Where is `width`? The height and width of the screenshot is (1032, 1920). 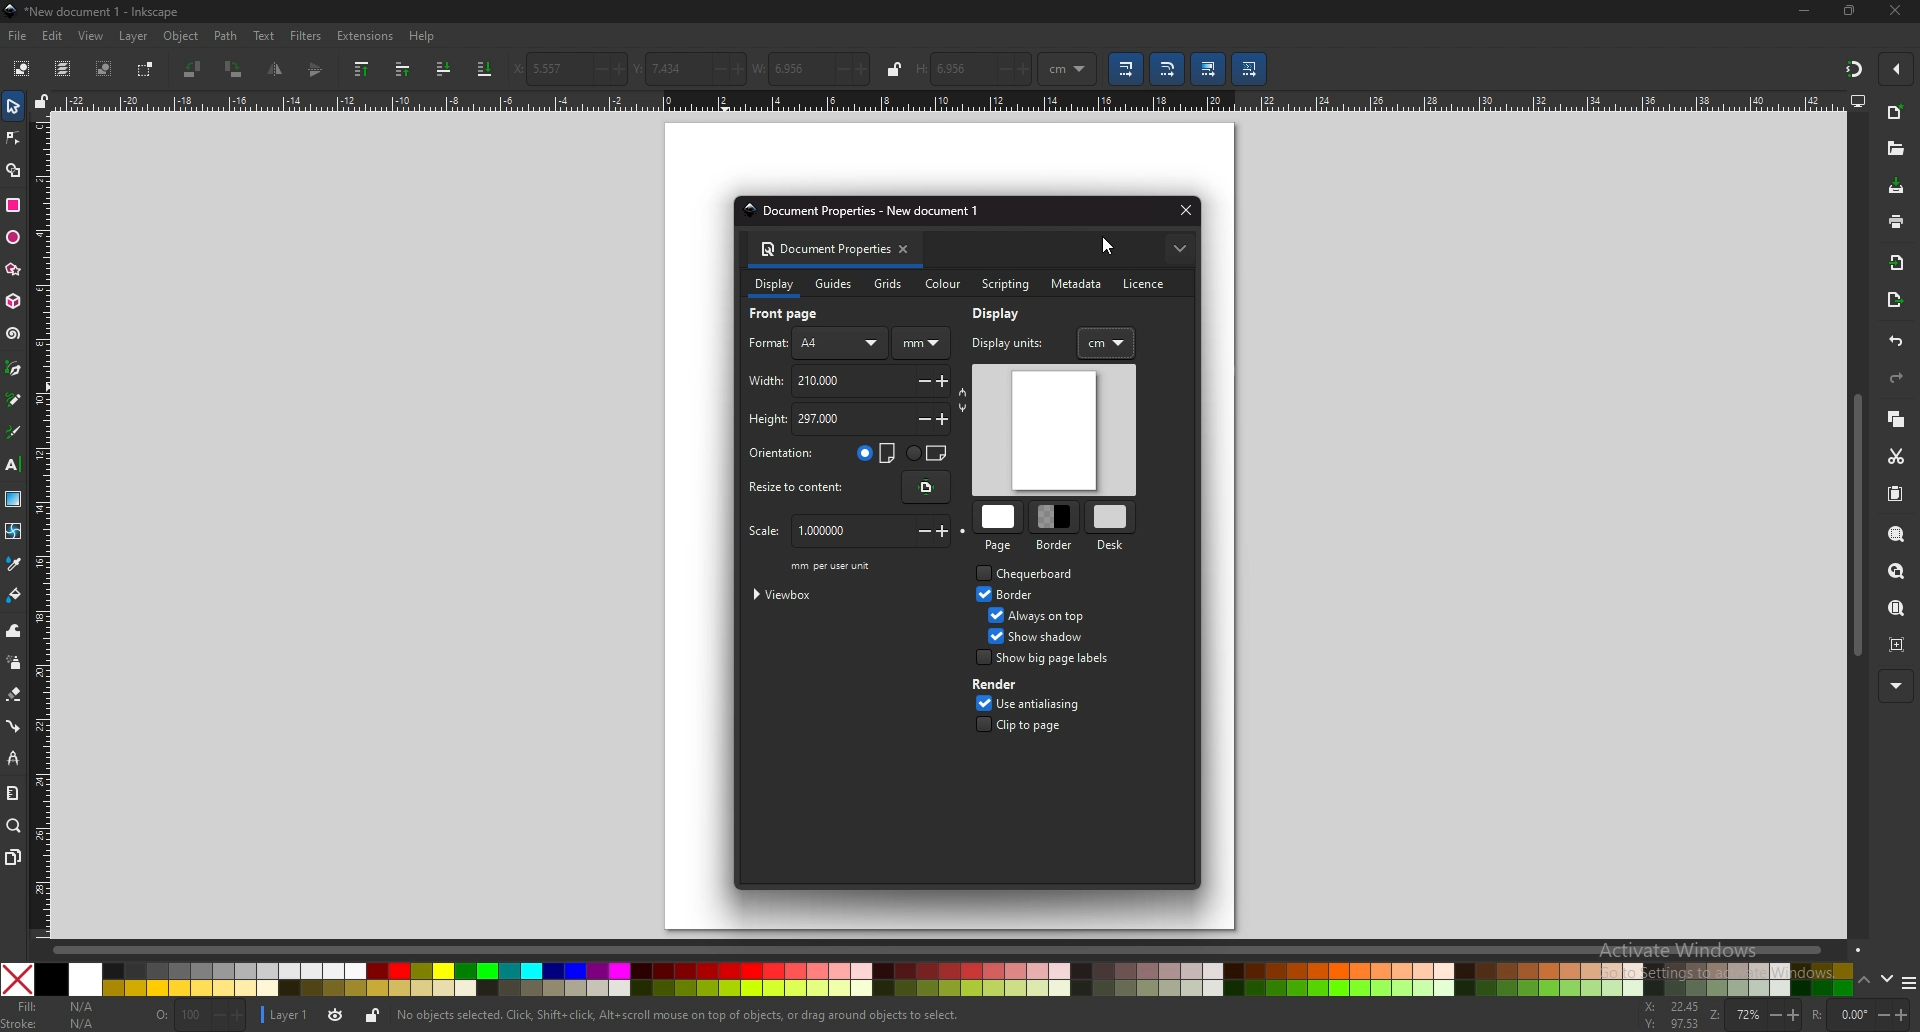
width is located at coordinates (811, 380).